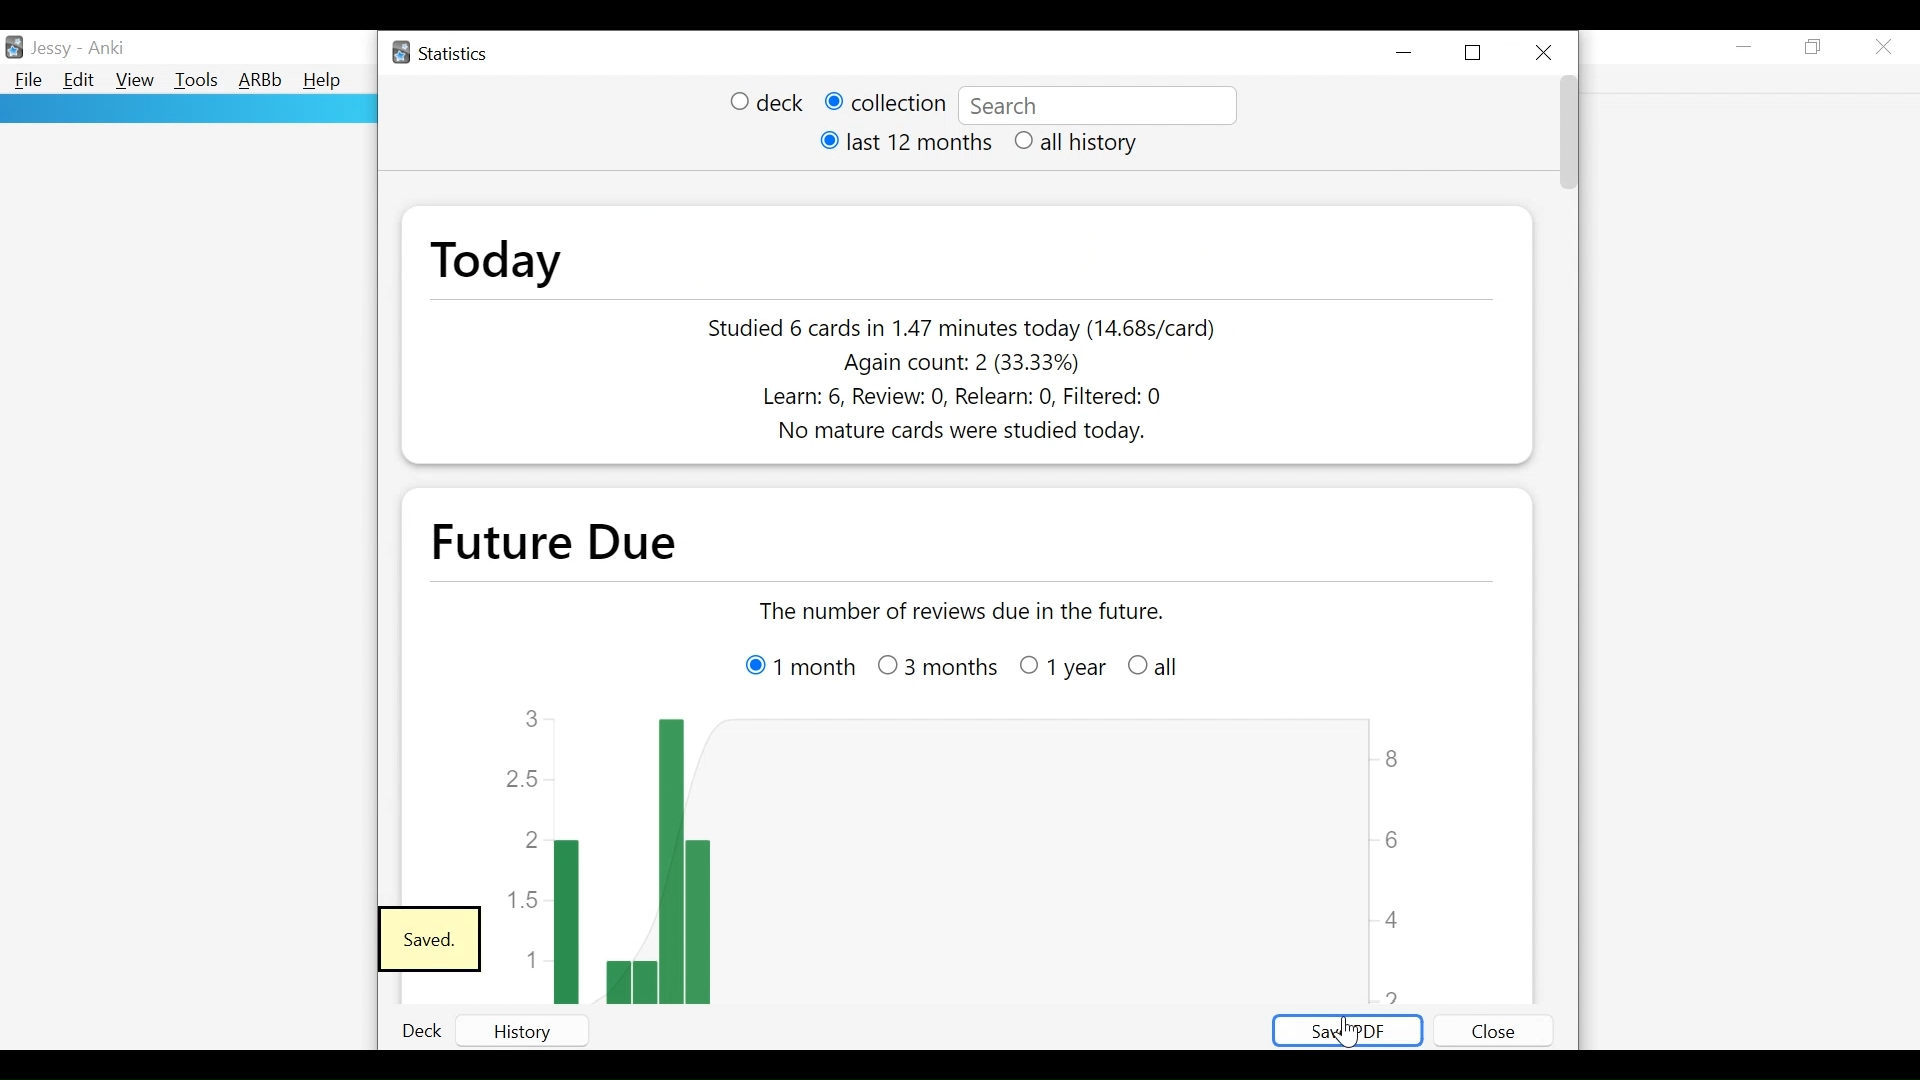  Describe the element at coordinates (1078, 143) in the screenshot. I see `(un)select all history` at that location.